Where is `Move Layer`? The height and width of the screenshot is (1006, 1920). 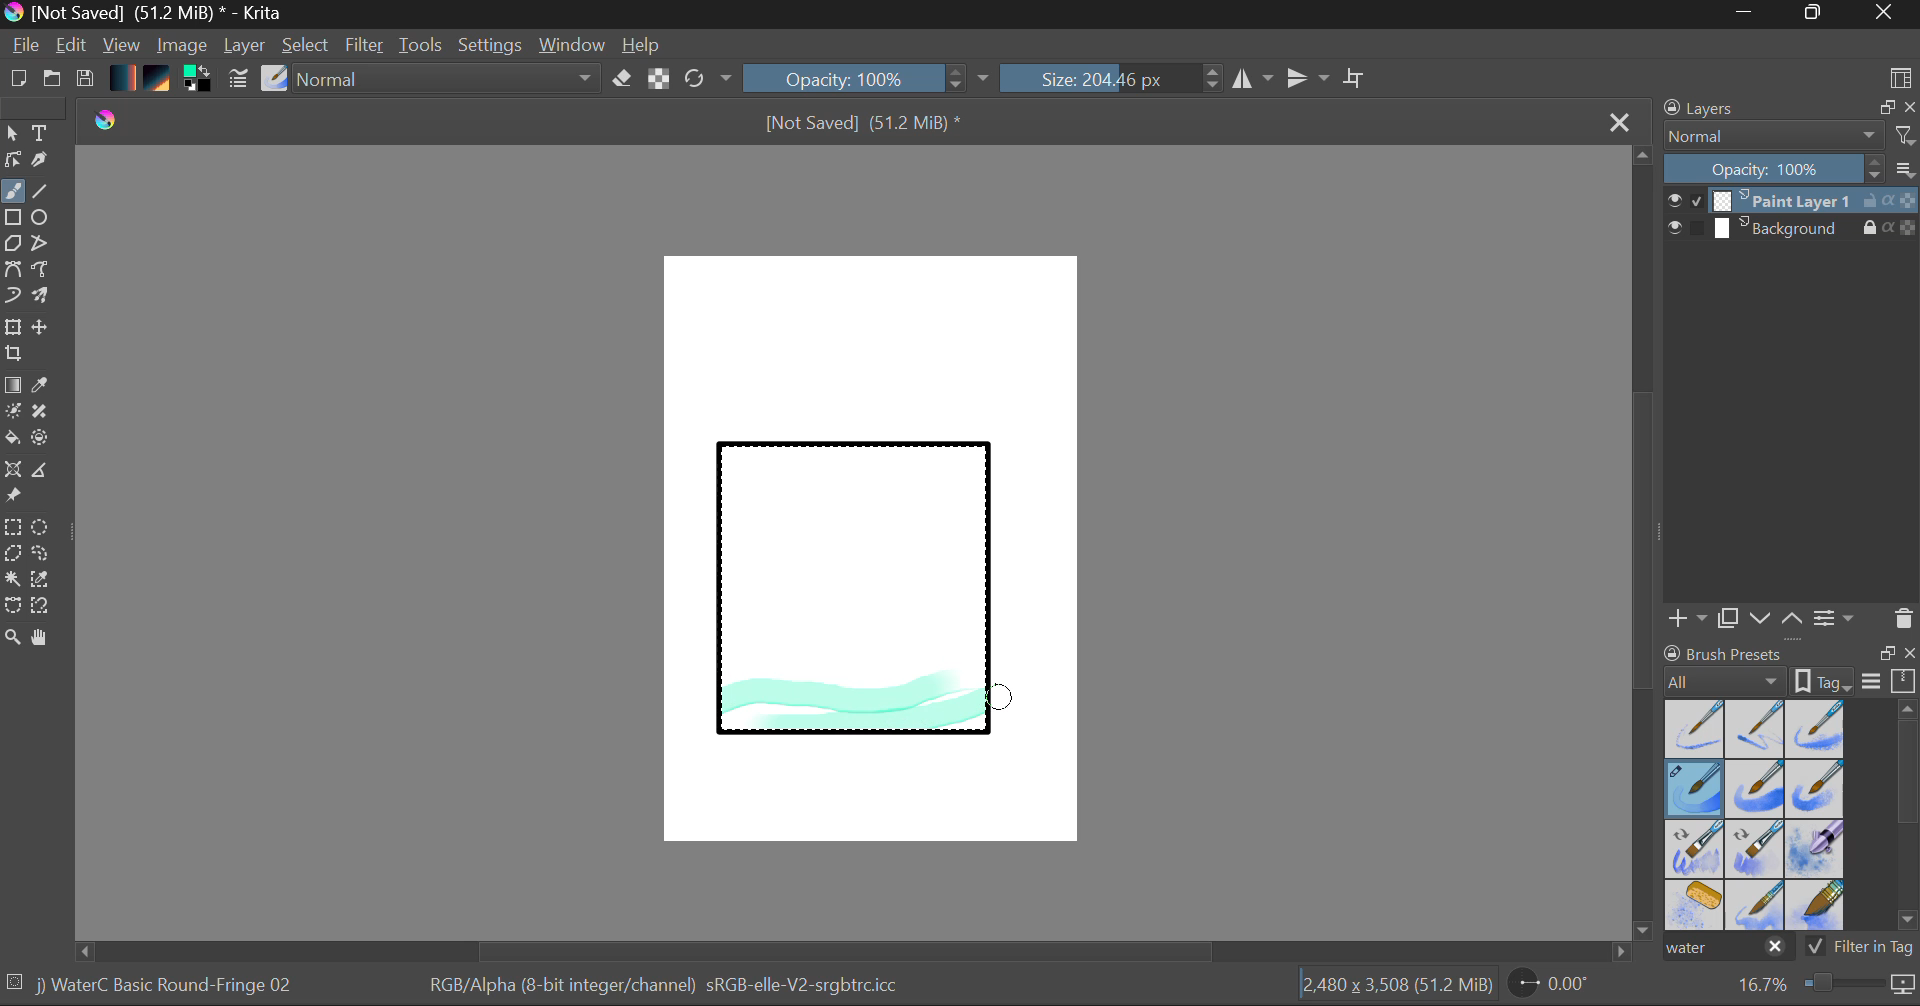 Move Layer is located at coordinates (42, 327).